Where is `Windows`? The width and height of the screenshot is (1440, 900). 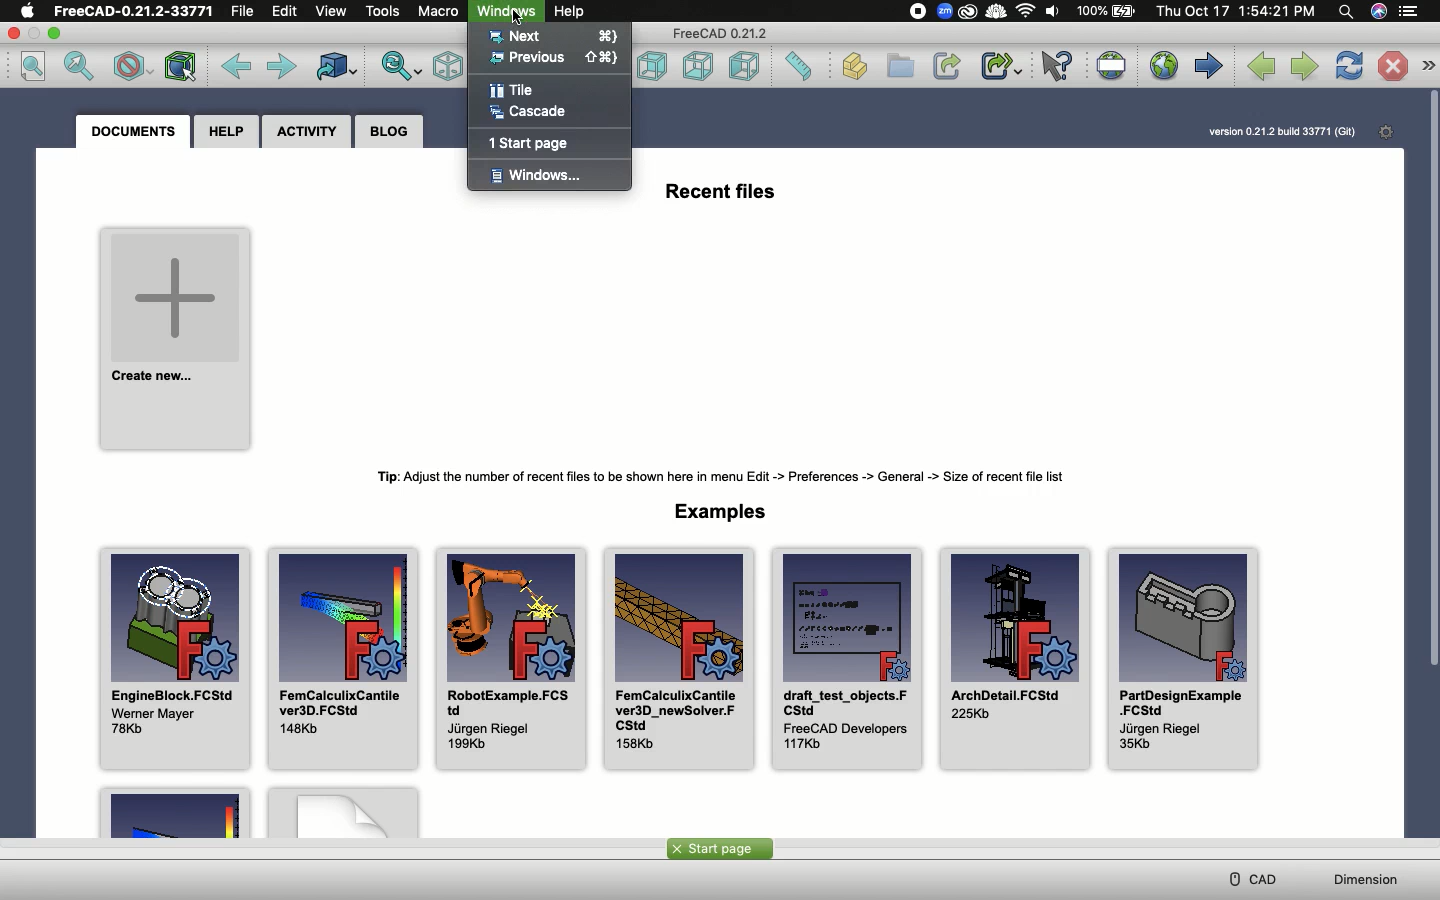
Windows is located at coordinates (536, 177).